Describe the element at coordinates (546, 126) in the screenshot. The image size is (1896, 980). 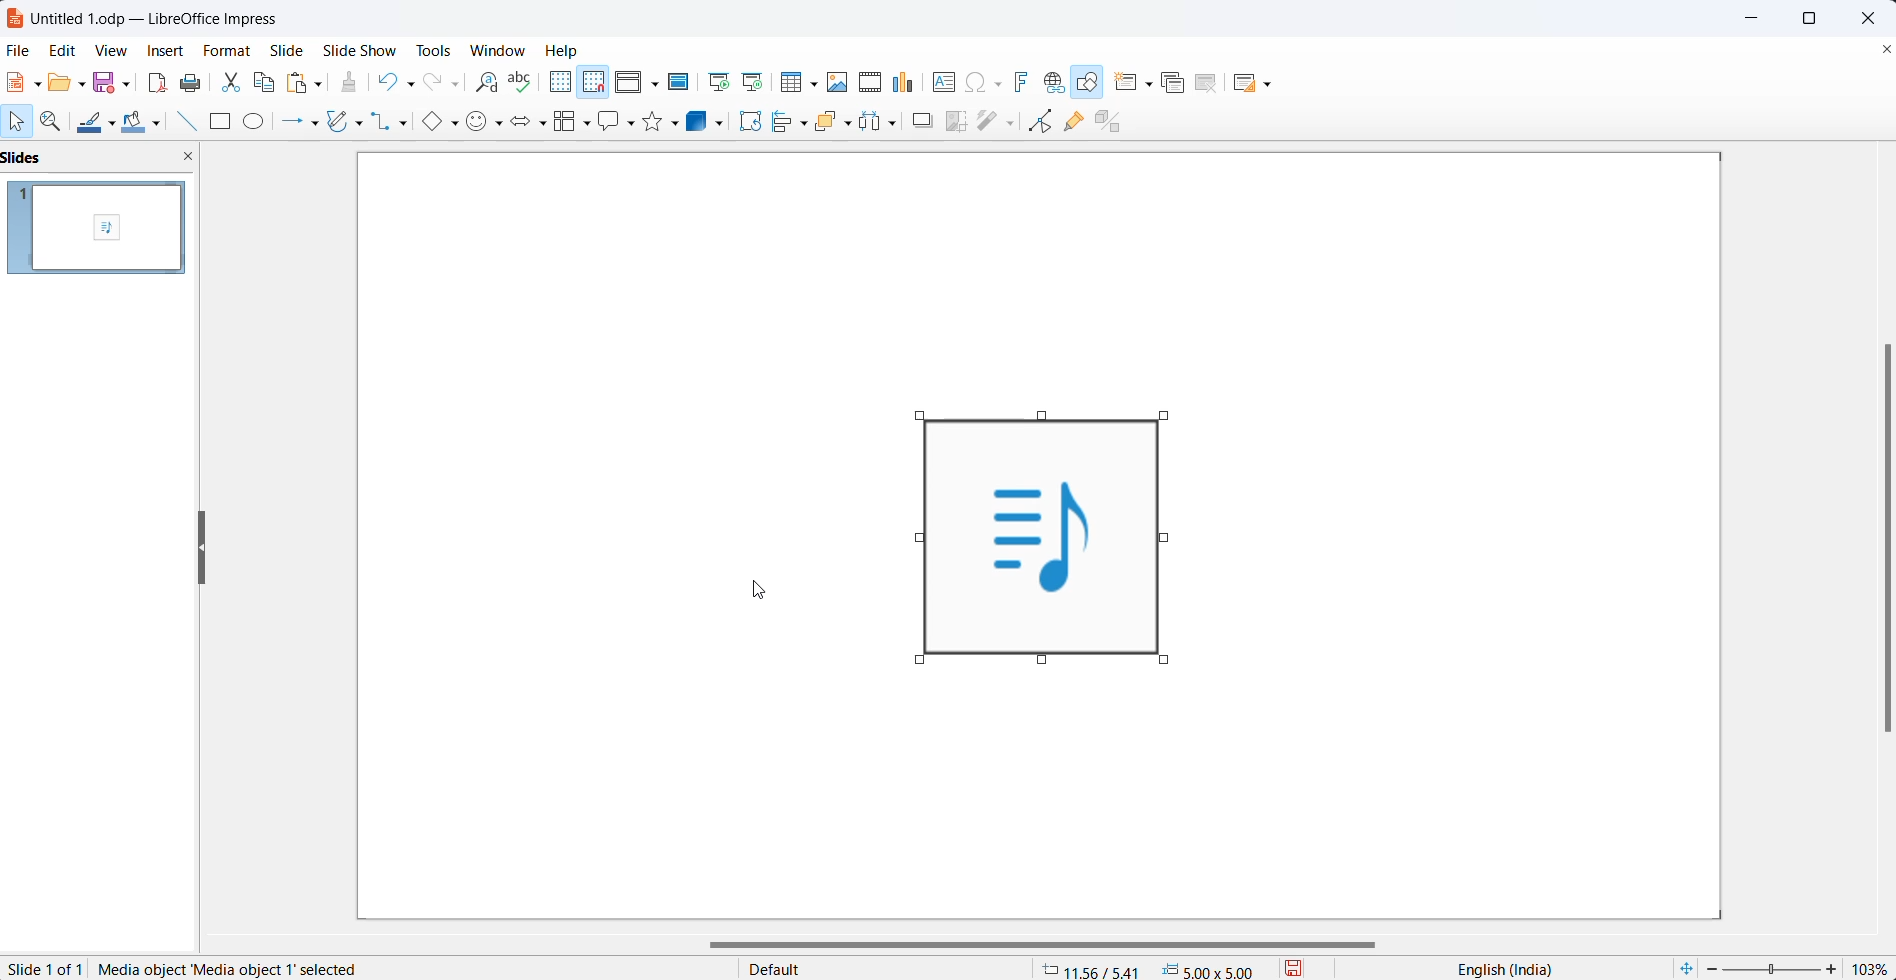
I see `block arrows options ` at that location.